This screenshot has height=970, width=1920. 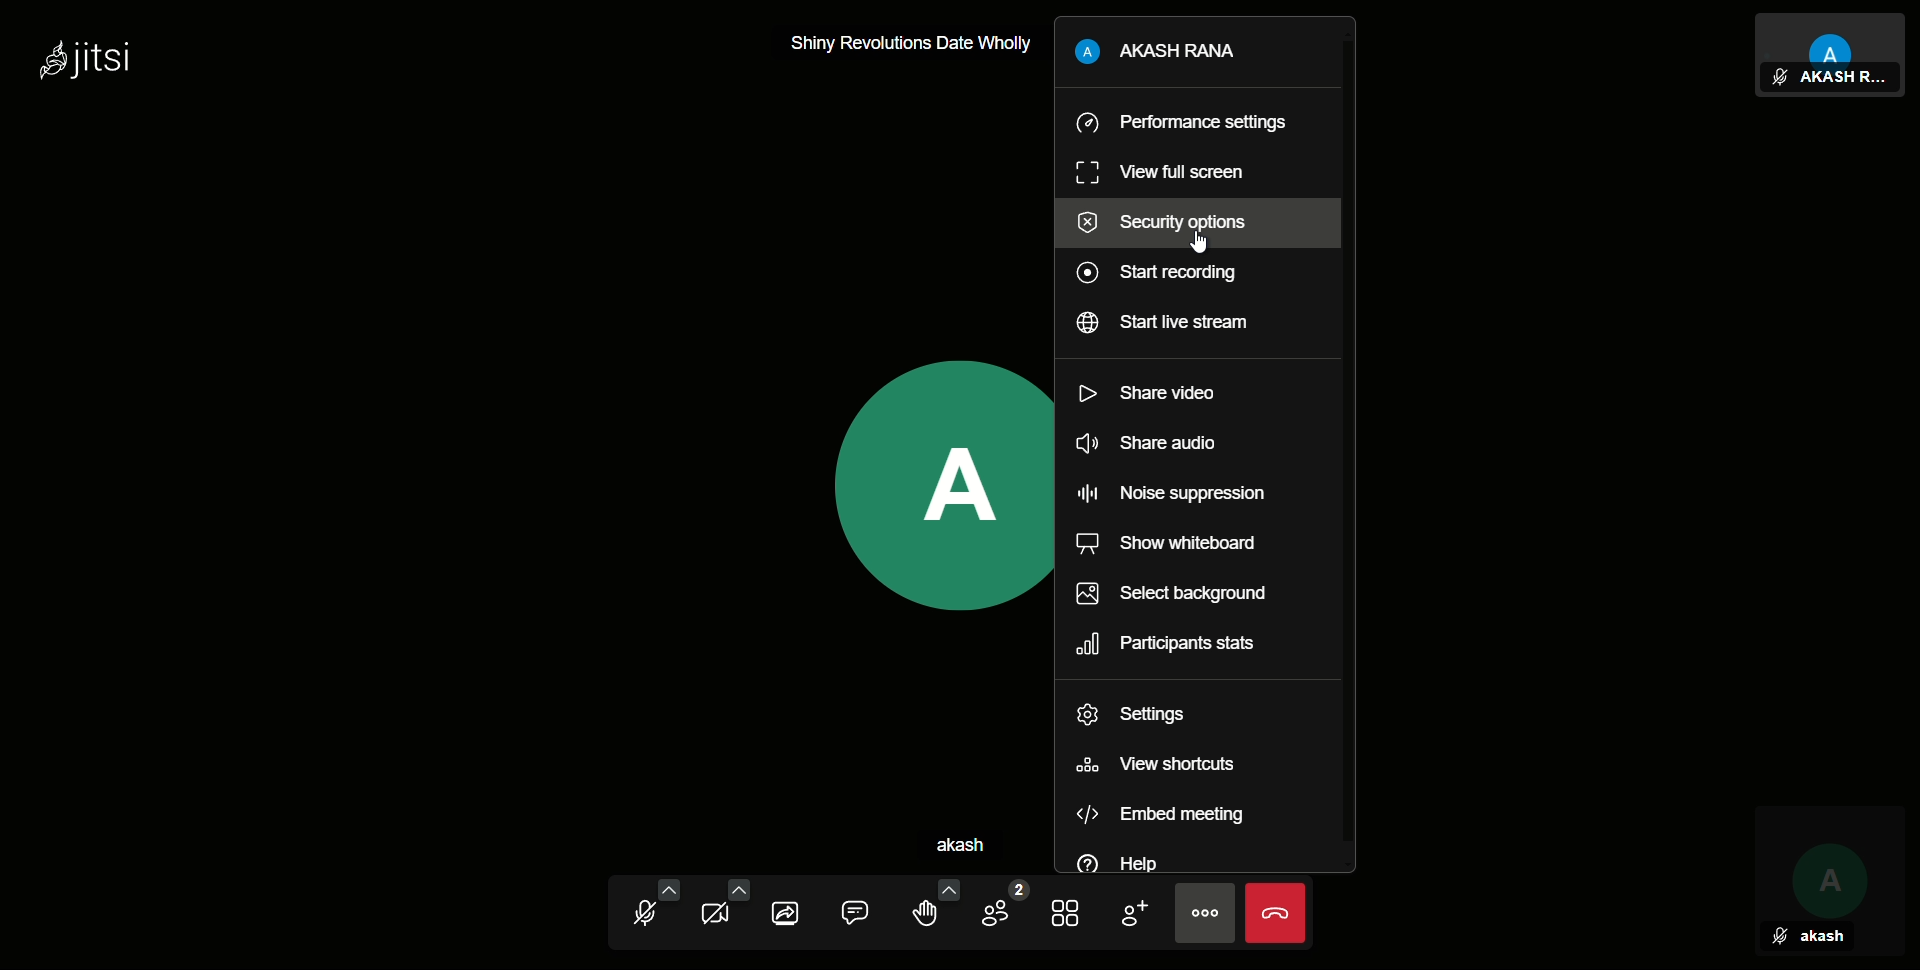 I want to click on settings, so click(x=1131, y=717).